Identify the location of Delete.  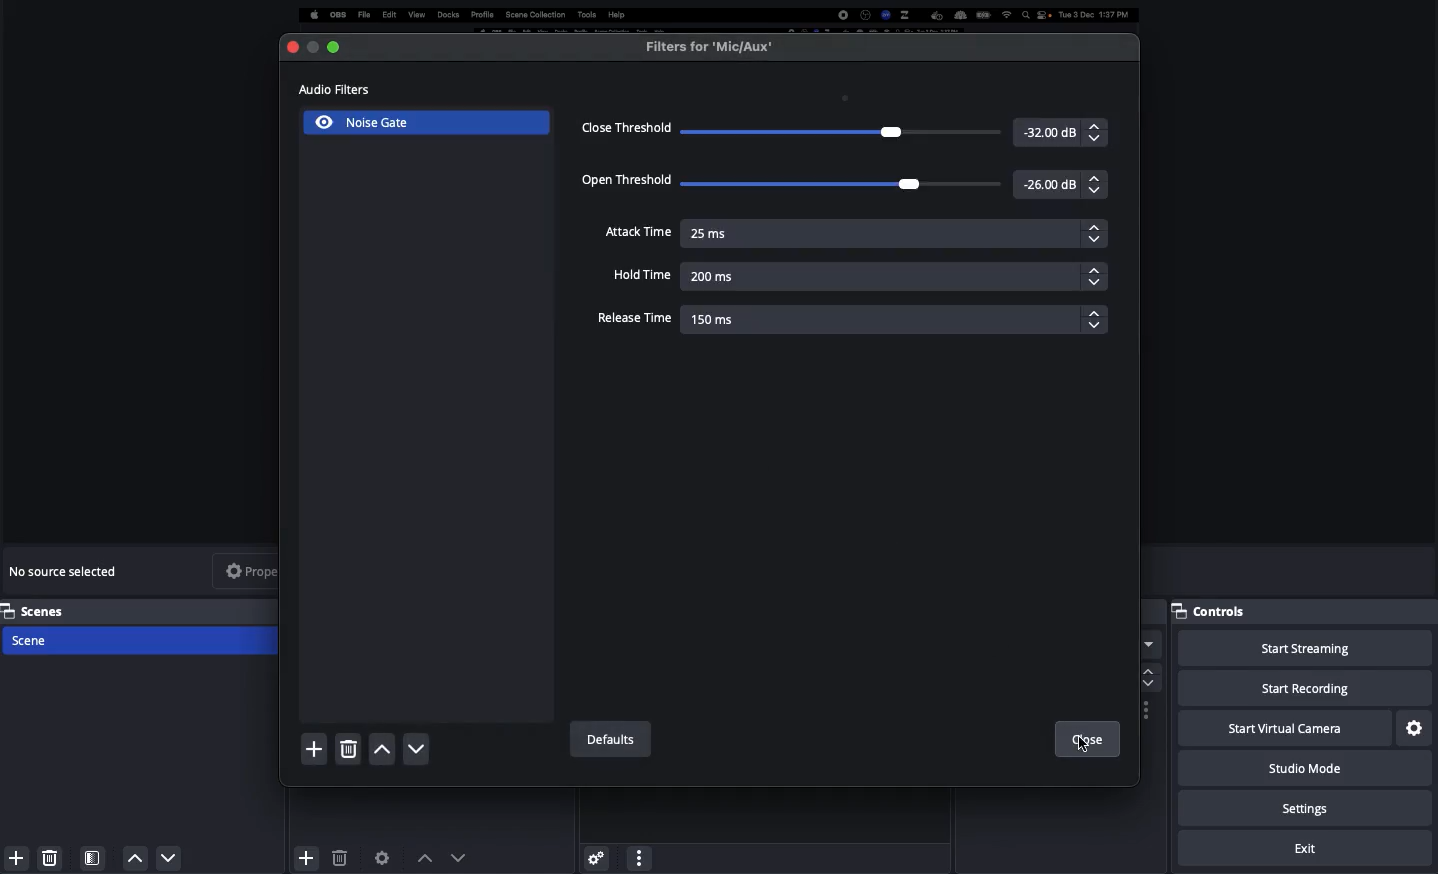
(339, 858).